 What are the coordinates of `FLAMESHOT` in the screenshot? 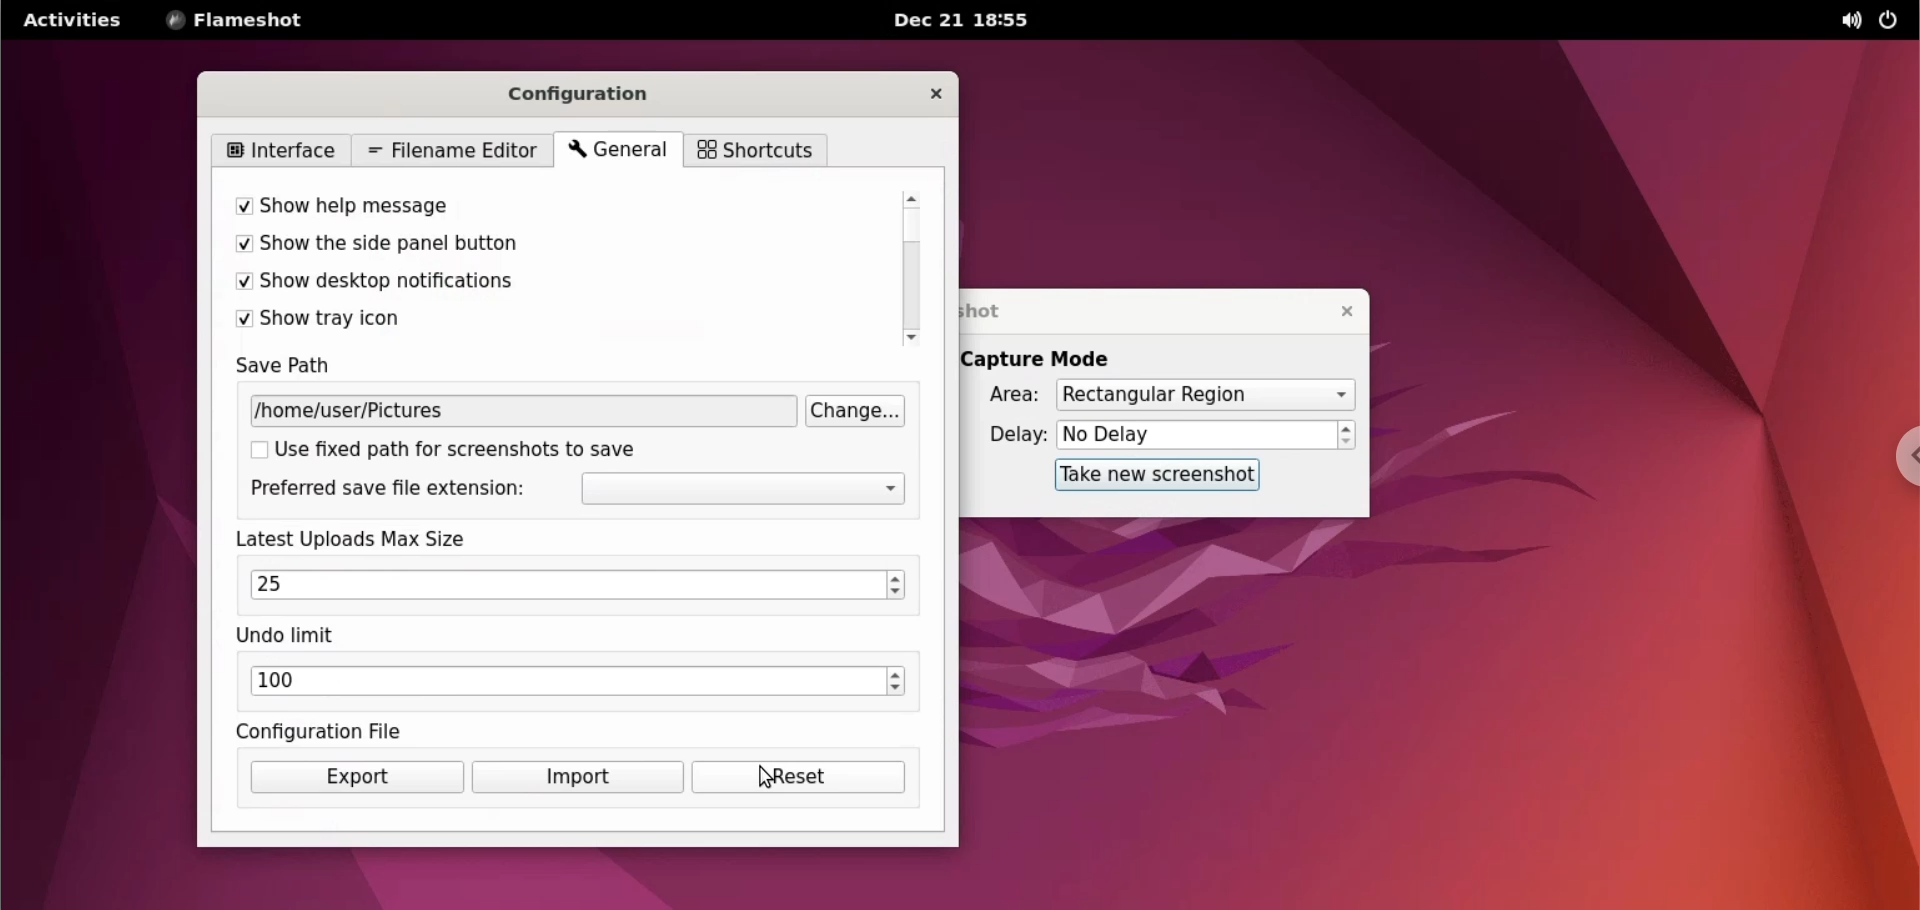 It's located at (250, 22).